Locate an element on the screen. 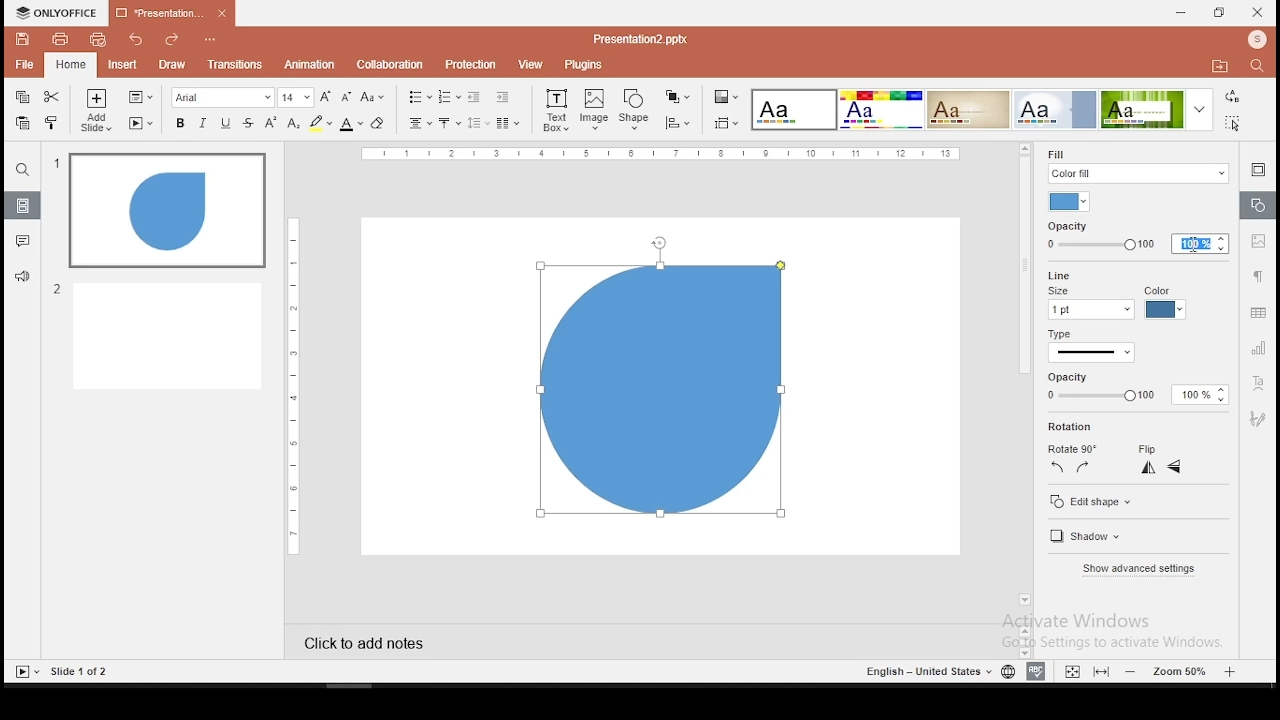  start slideshow is located at coordinates (27, 672).